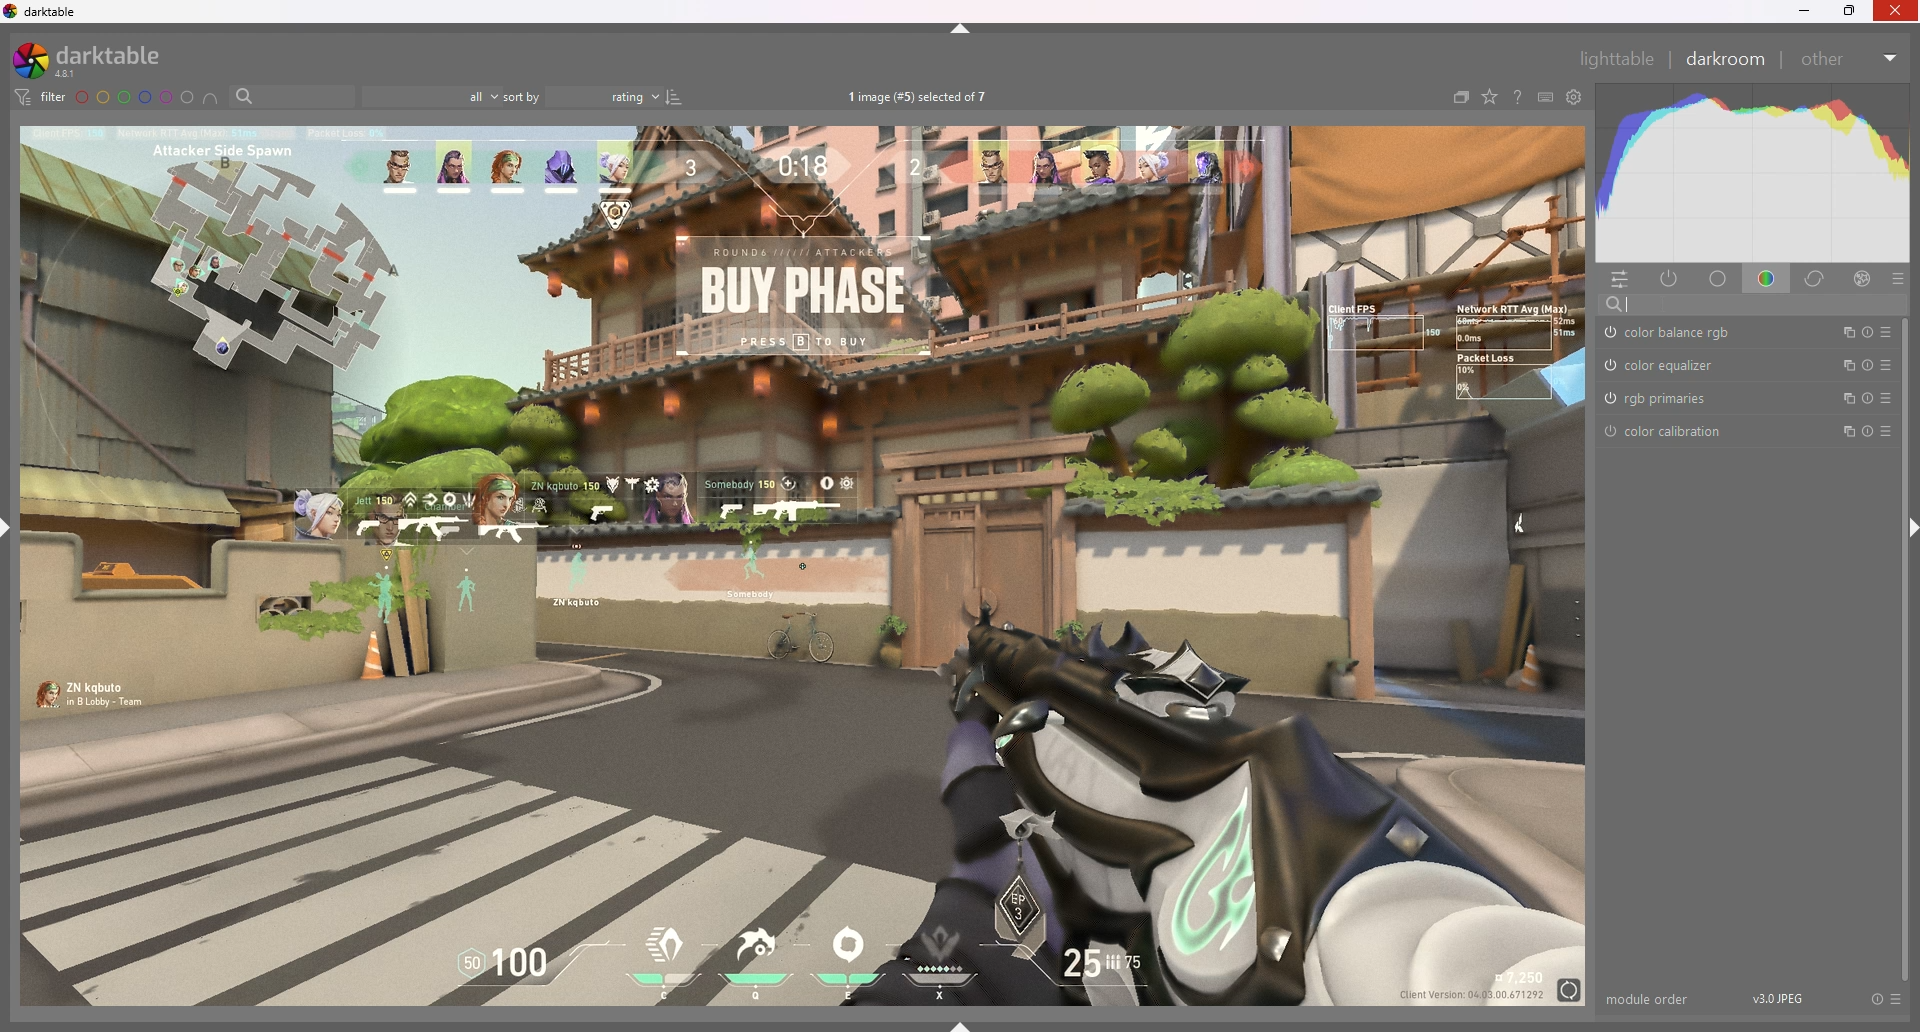 The width and height of the screenshot is (1920, 1032). I want to click on keyboars shortcut, so click(1544, 97).